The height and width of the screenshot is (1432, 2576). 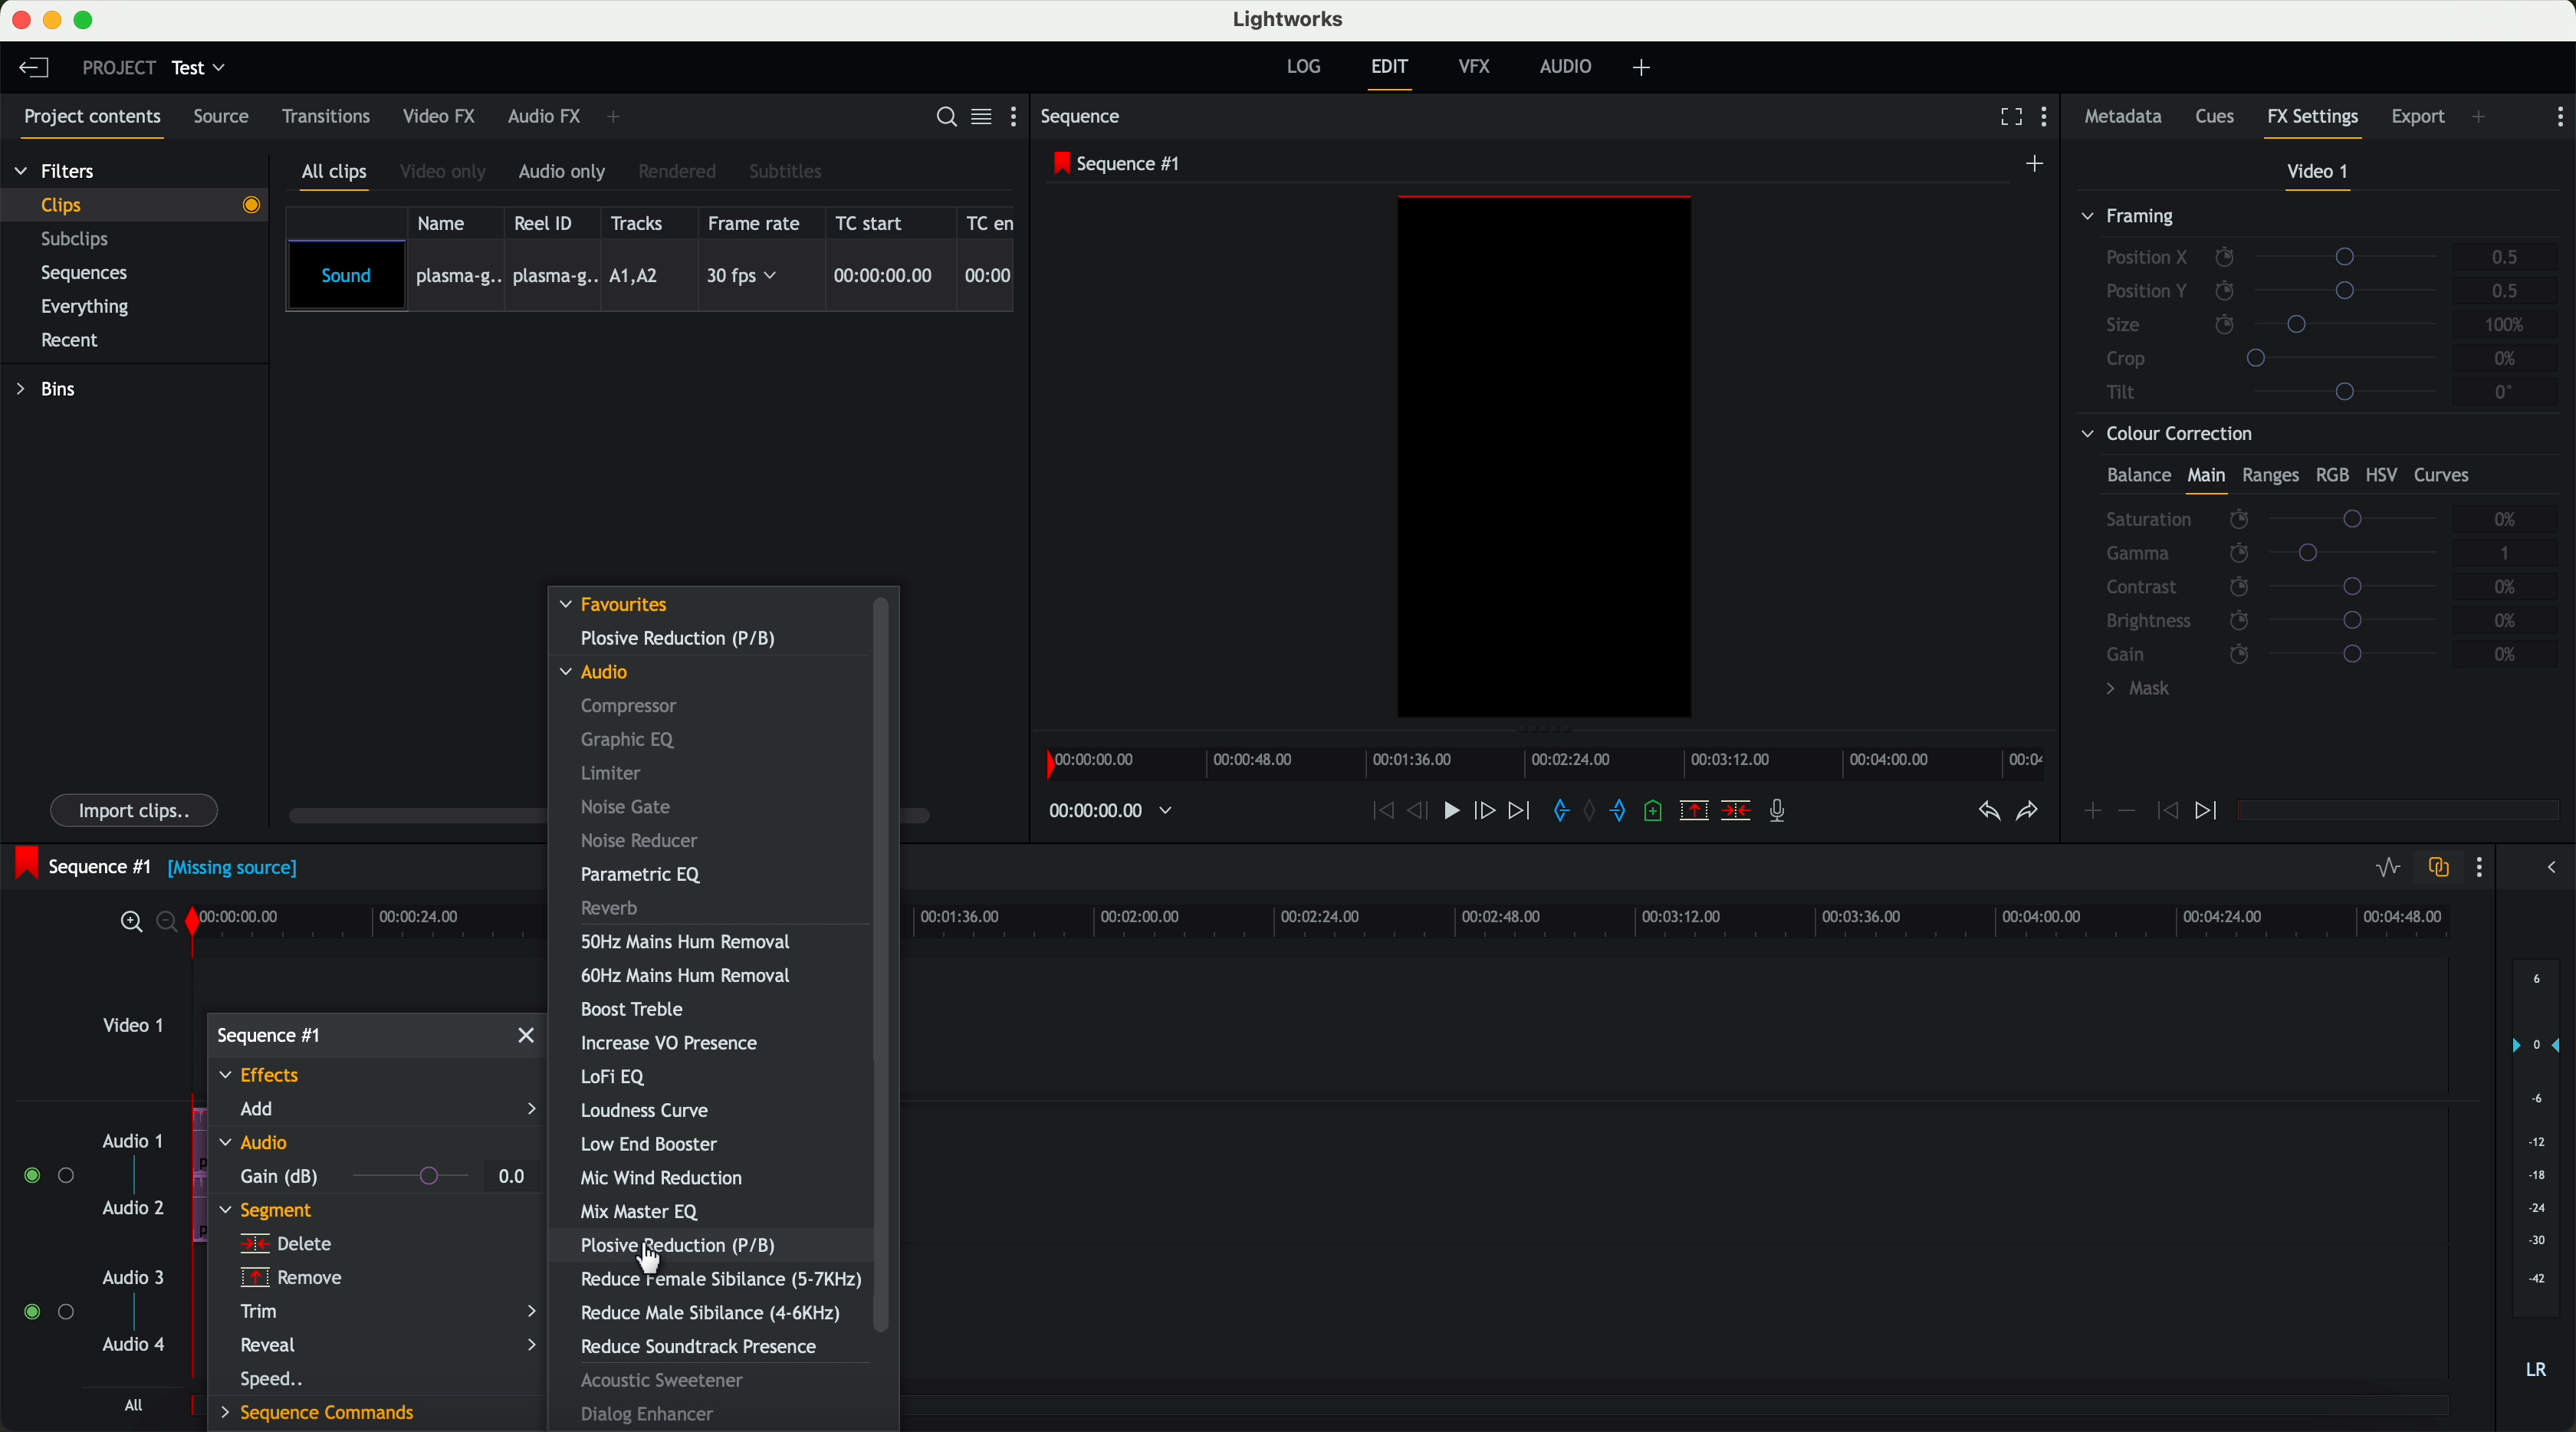 I want to click on project, so click(x=115, y=67).